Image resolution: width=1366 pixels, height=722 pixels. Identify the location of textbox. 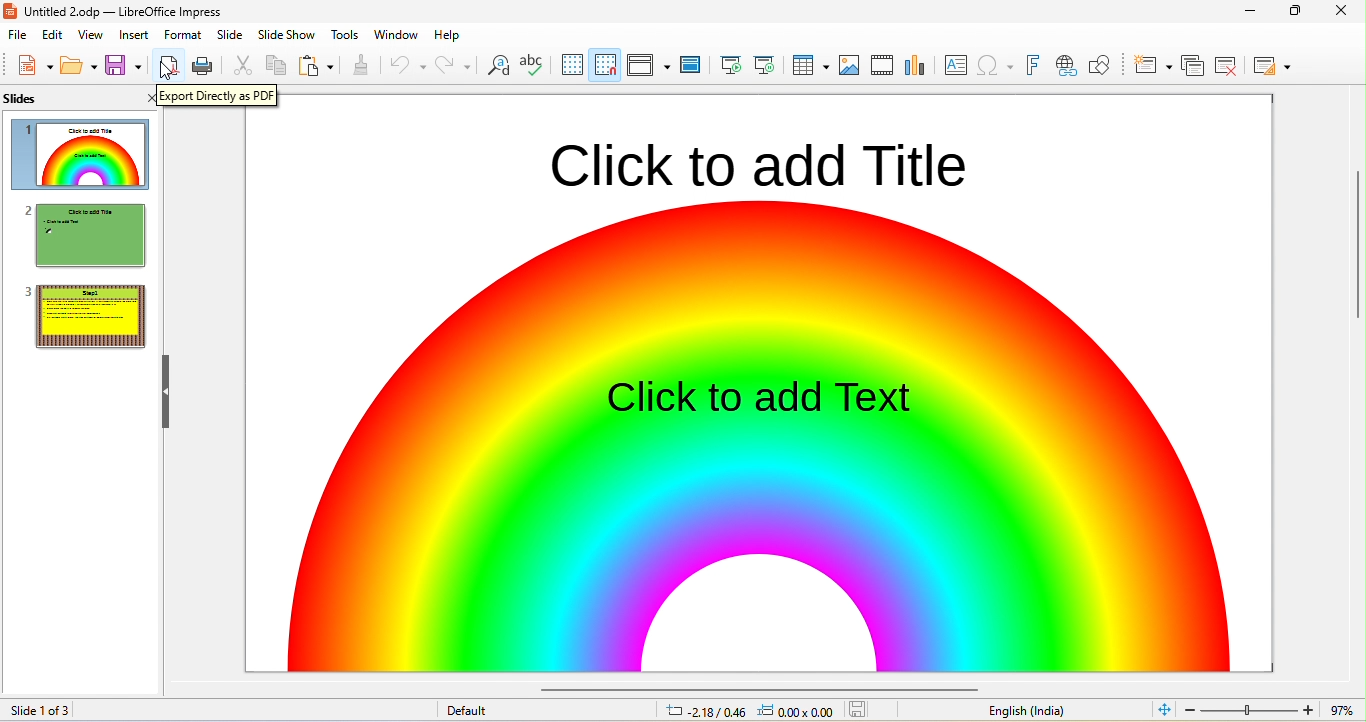
(954, 66).